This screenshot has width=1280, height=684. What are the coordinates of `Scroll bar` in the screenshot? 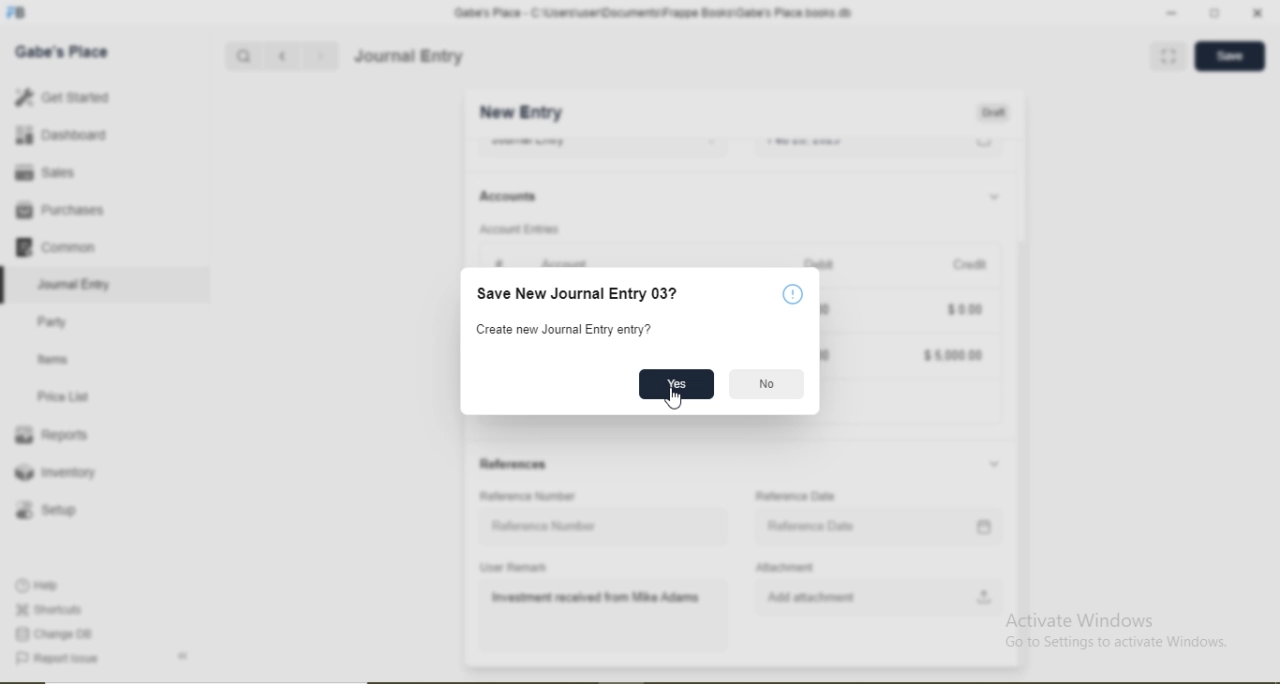 It's located at (1021, 386).